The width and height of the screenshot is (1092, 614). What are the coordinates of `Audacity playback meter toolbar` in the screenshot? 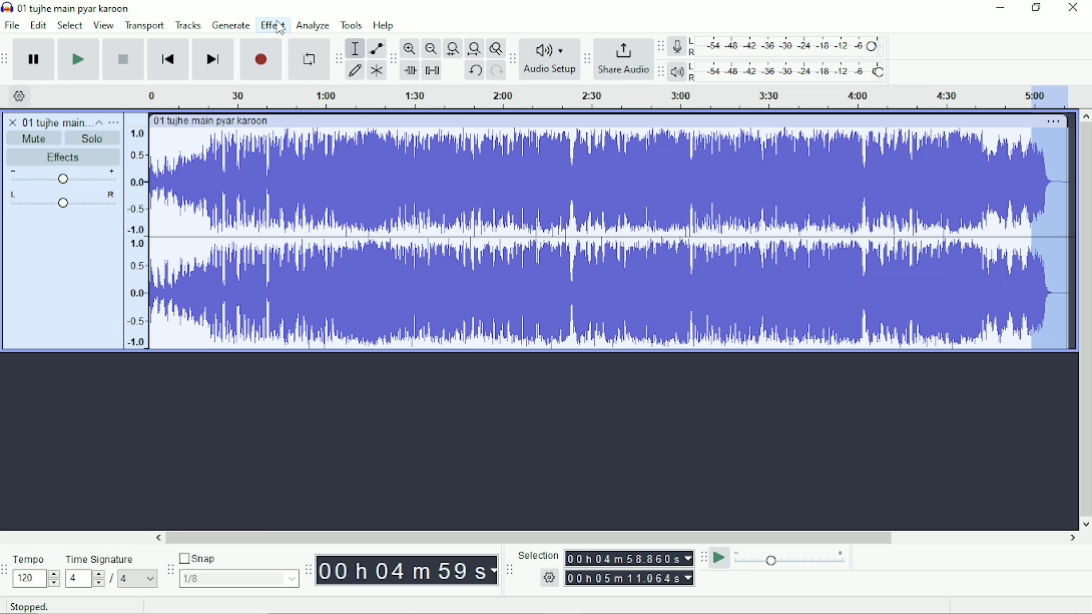 It's located at (662, 71).